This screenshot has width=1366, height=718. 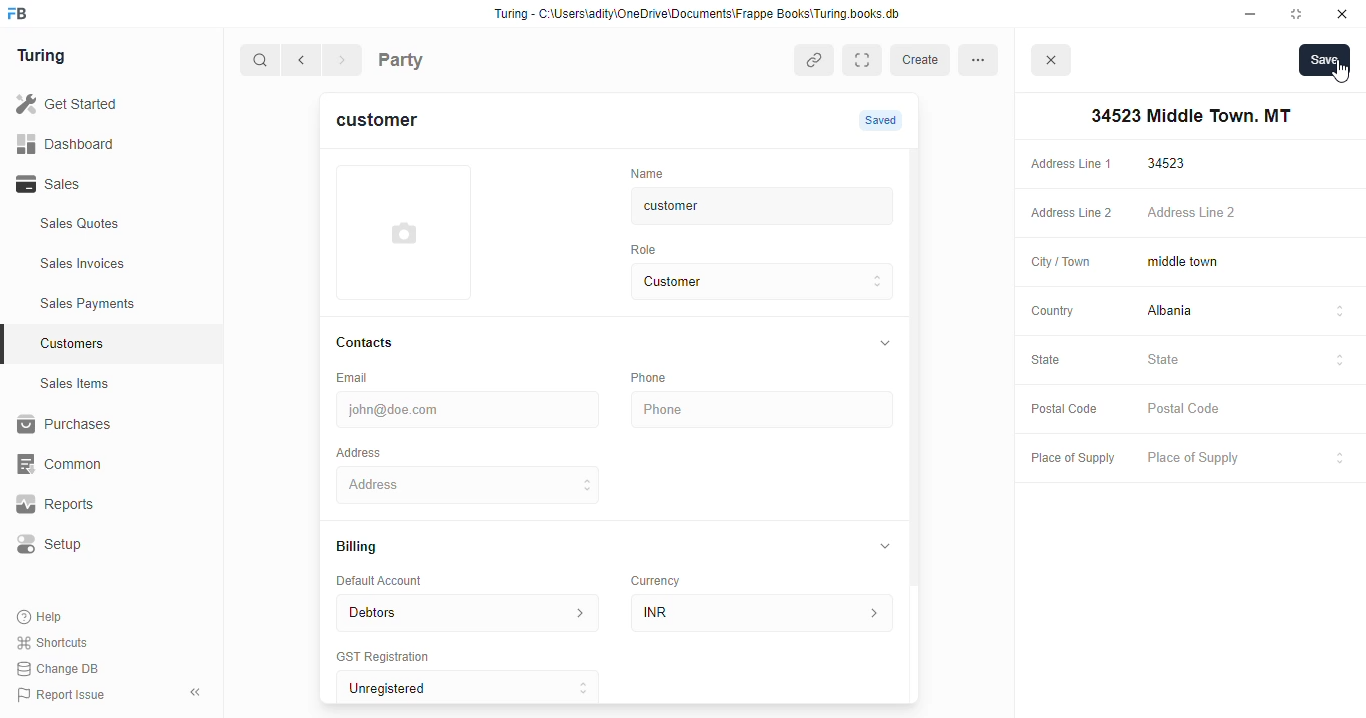 What do you see at coordinates (1054, 63) in the screenshot?
I see `close` at bounding box center [1054, 63].